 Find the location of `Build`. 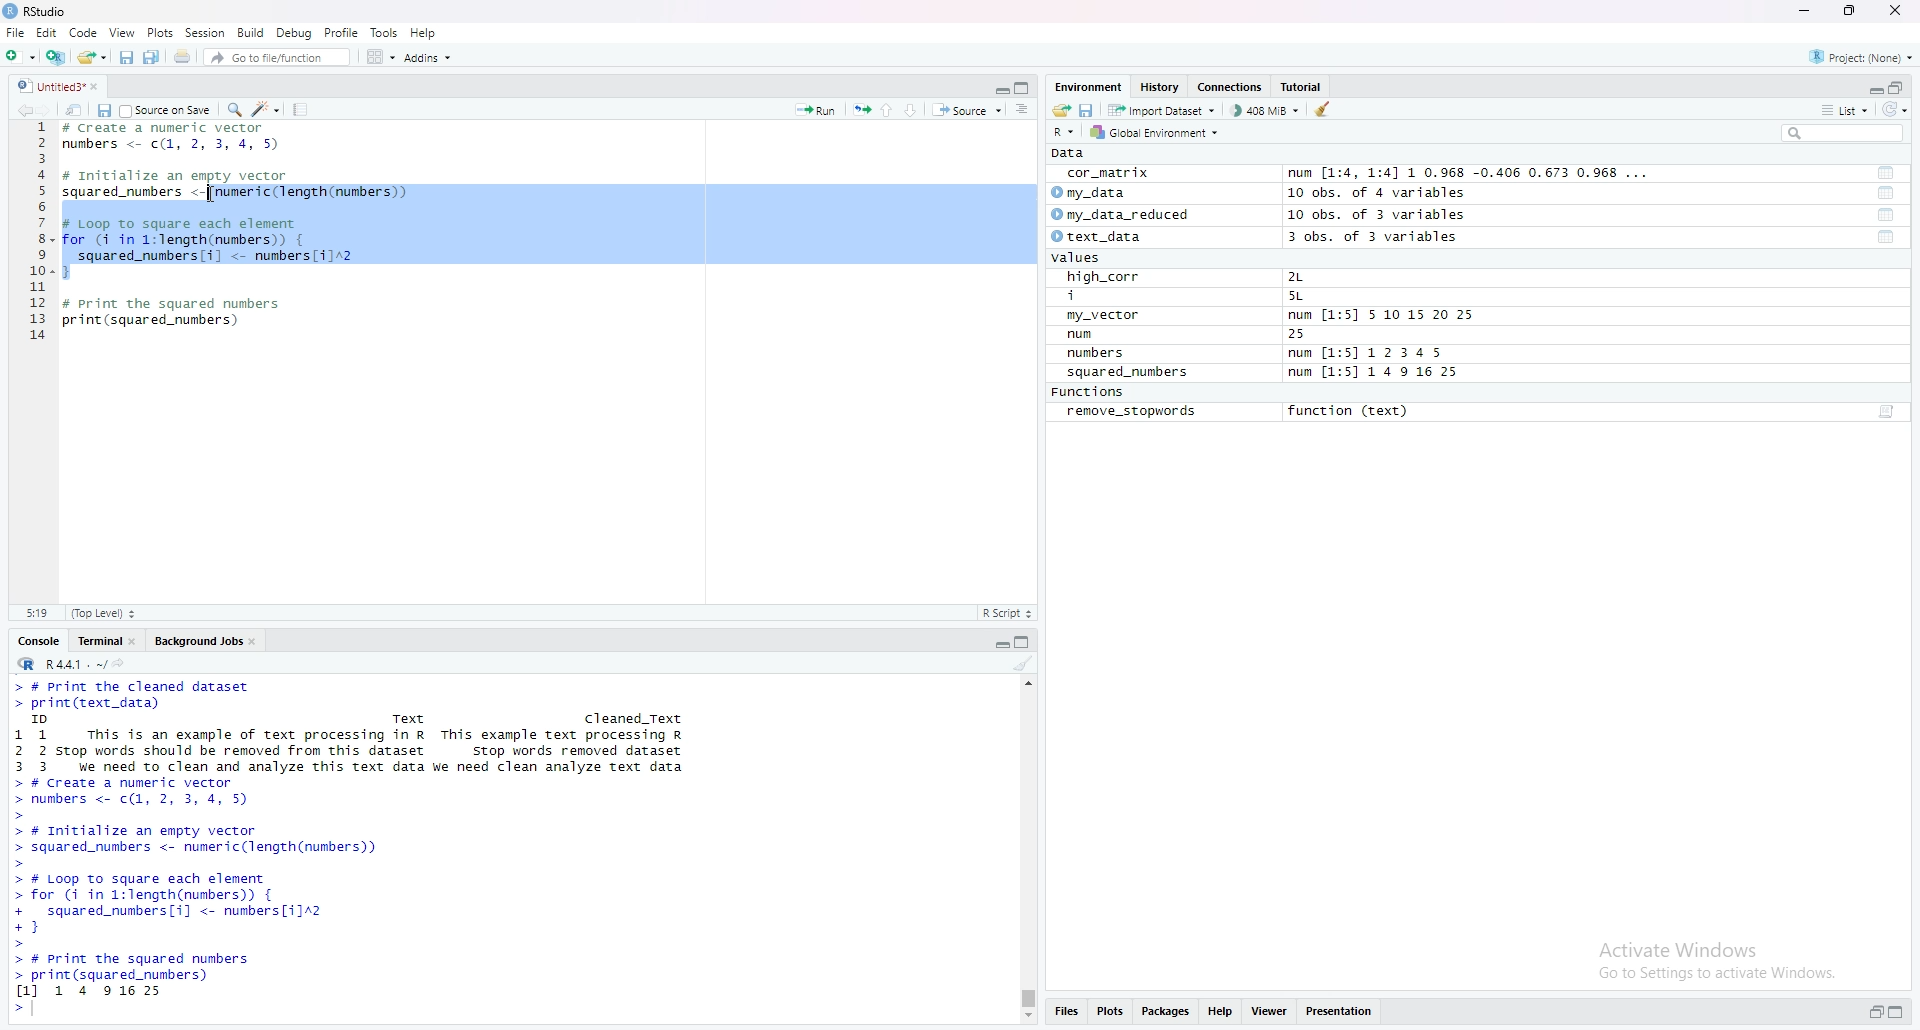

Build is located at coordinates (252, 32).